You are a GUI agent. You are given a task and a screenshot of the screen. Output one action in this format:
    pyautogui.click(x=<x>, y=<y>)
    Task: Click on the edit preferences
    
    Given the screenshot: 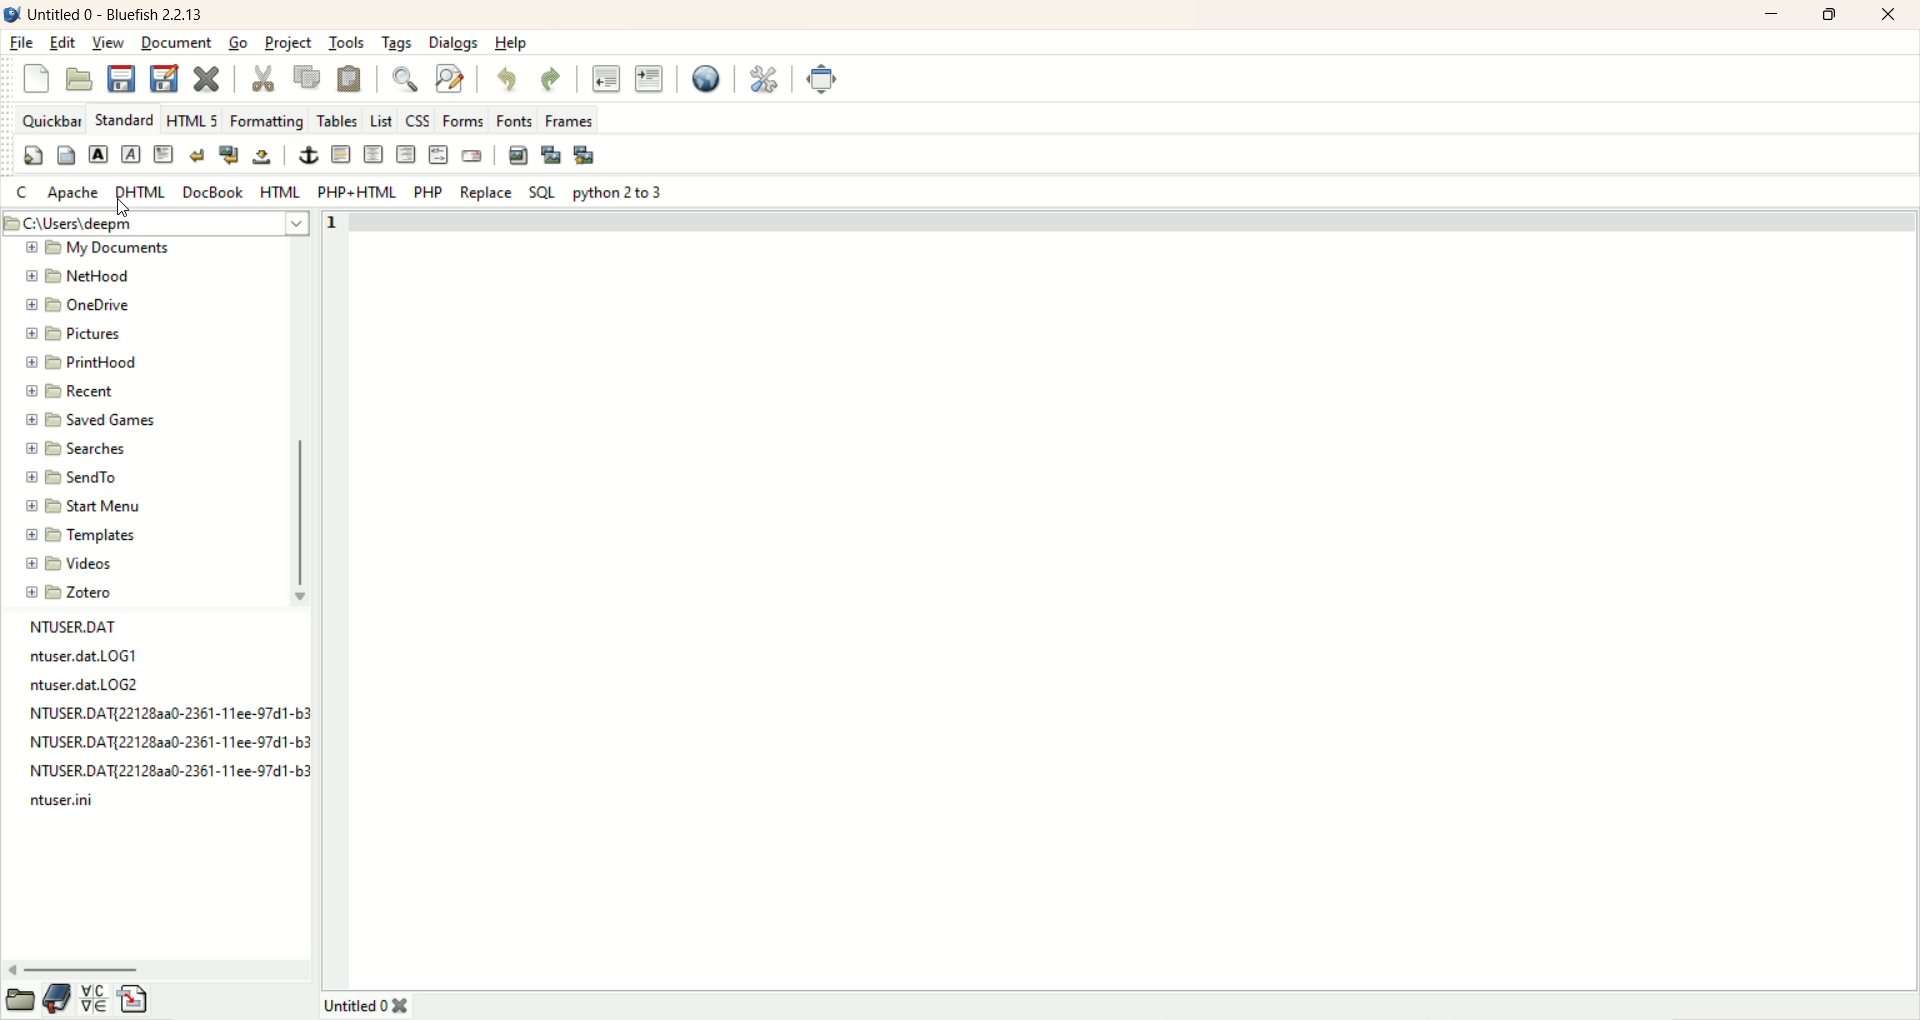 What is the action you would take?
    pyautogui.click(x=764, y=77)
    